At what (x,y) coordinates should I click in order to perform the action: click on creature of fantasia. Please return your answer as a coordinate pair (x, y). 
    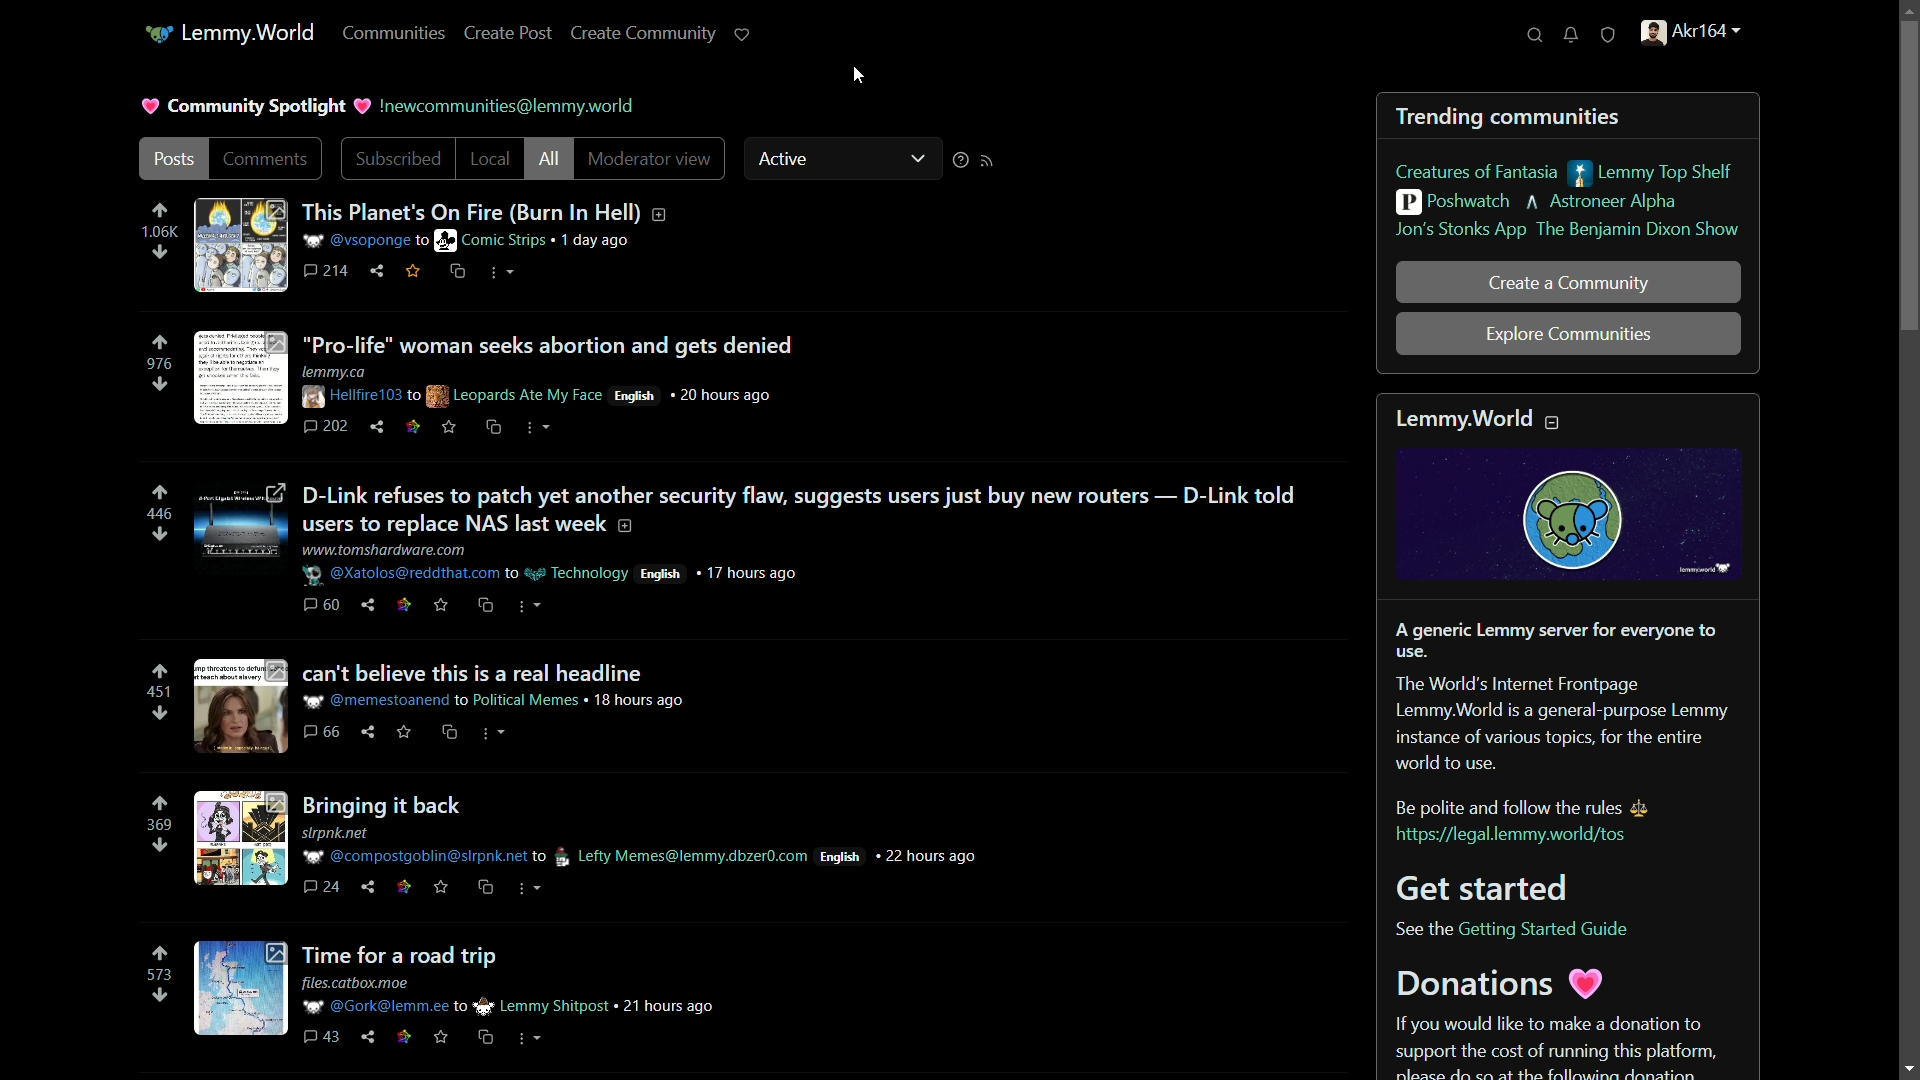
    Looking at the image, I should click on (1477, 171).